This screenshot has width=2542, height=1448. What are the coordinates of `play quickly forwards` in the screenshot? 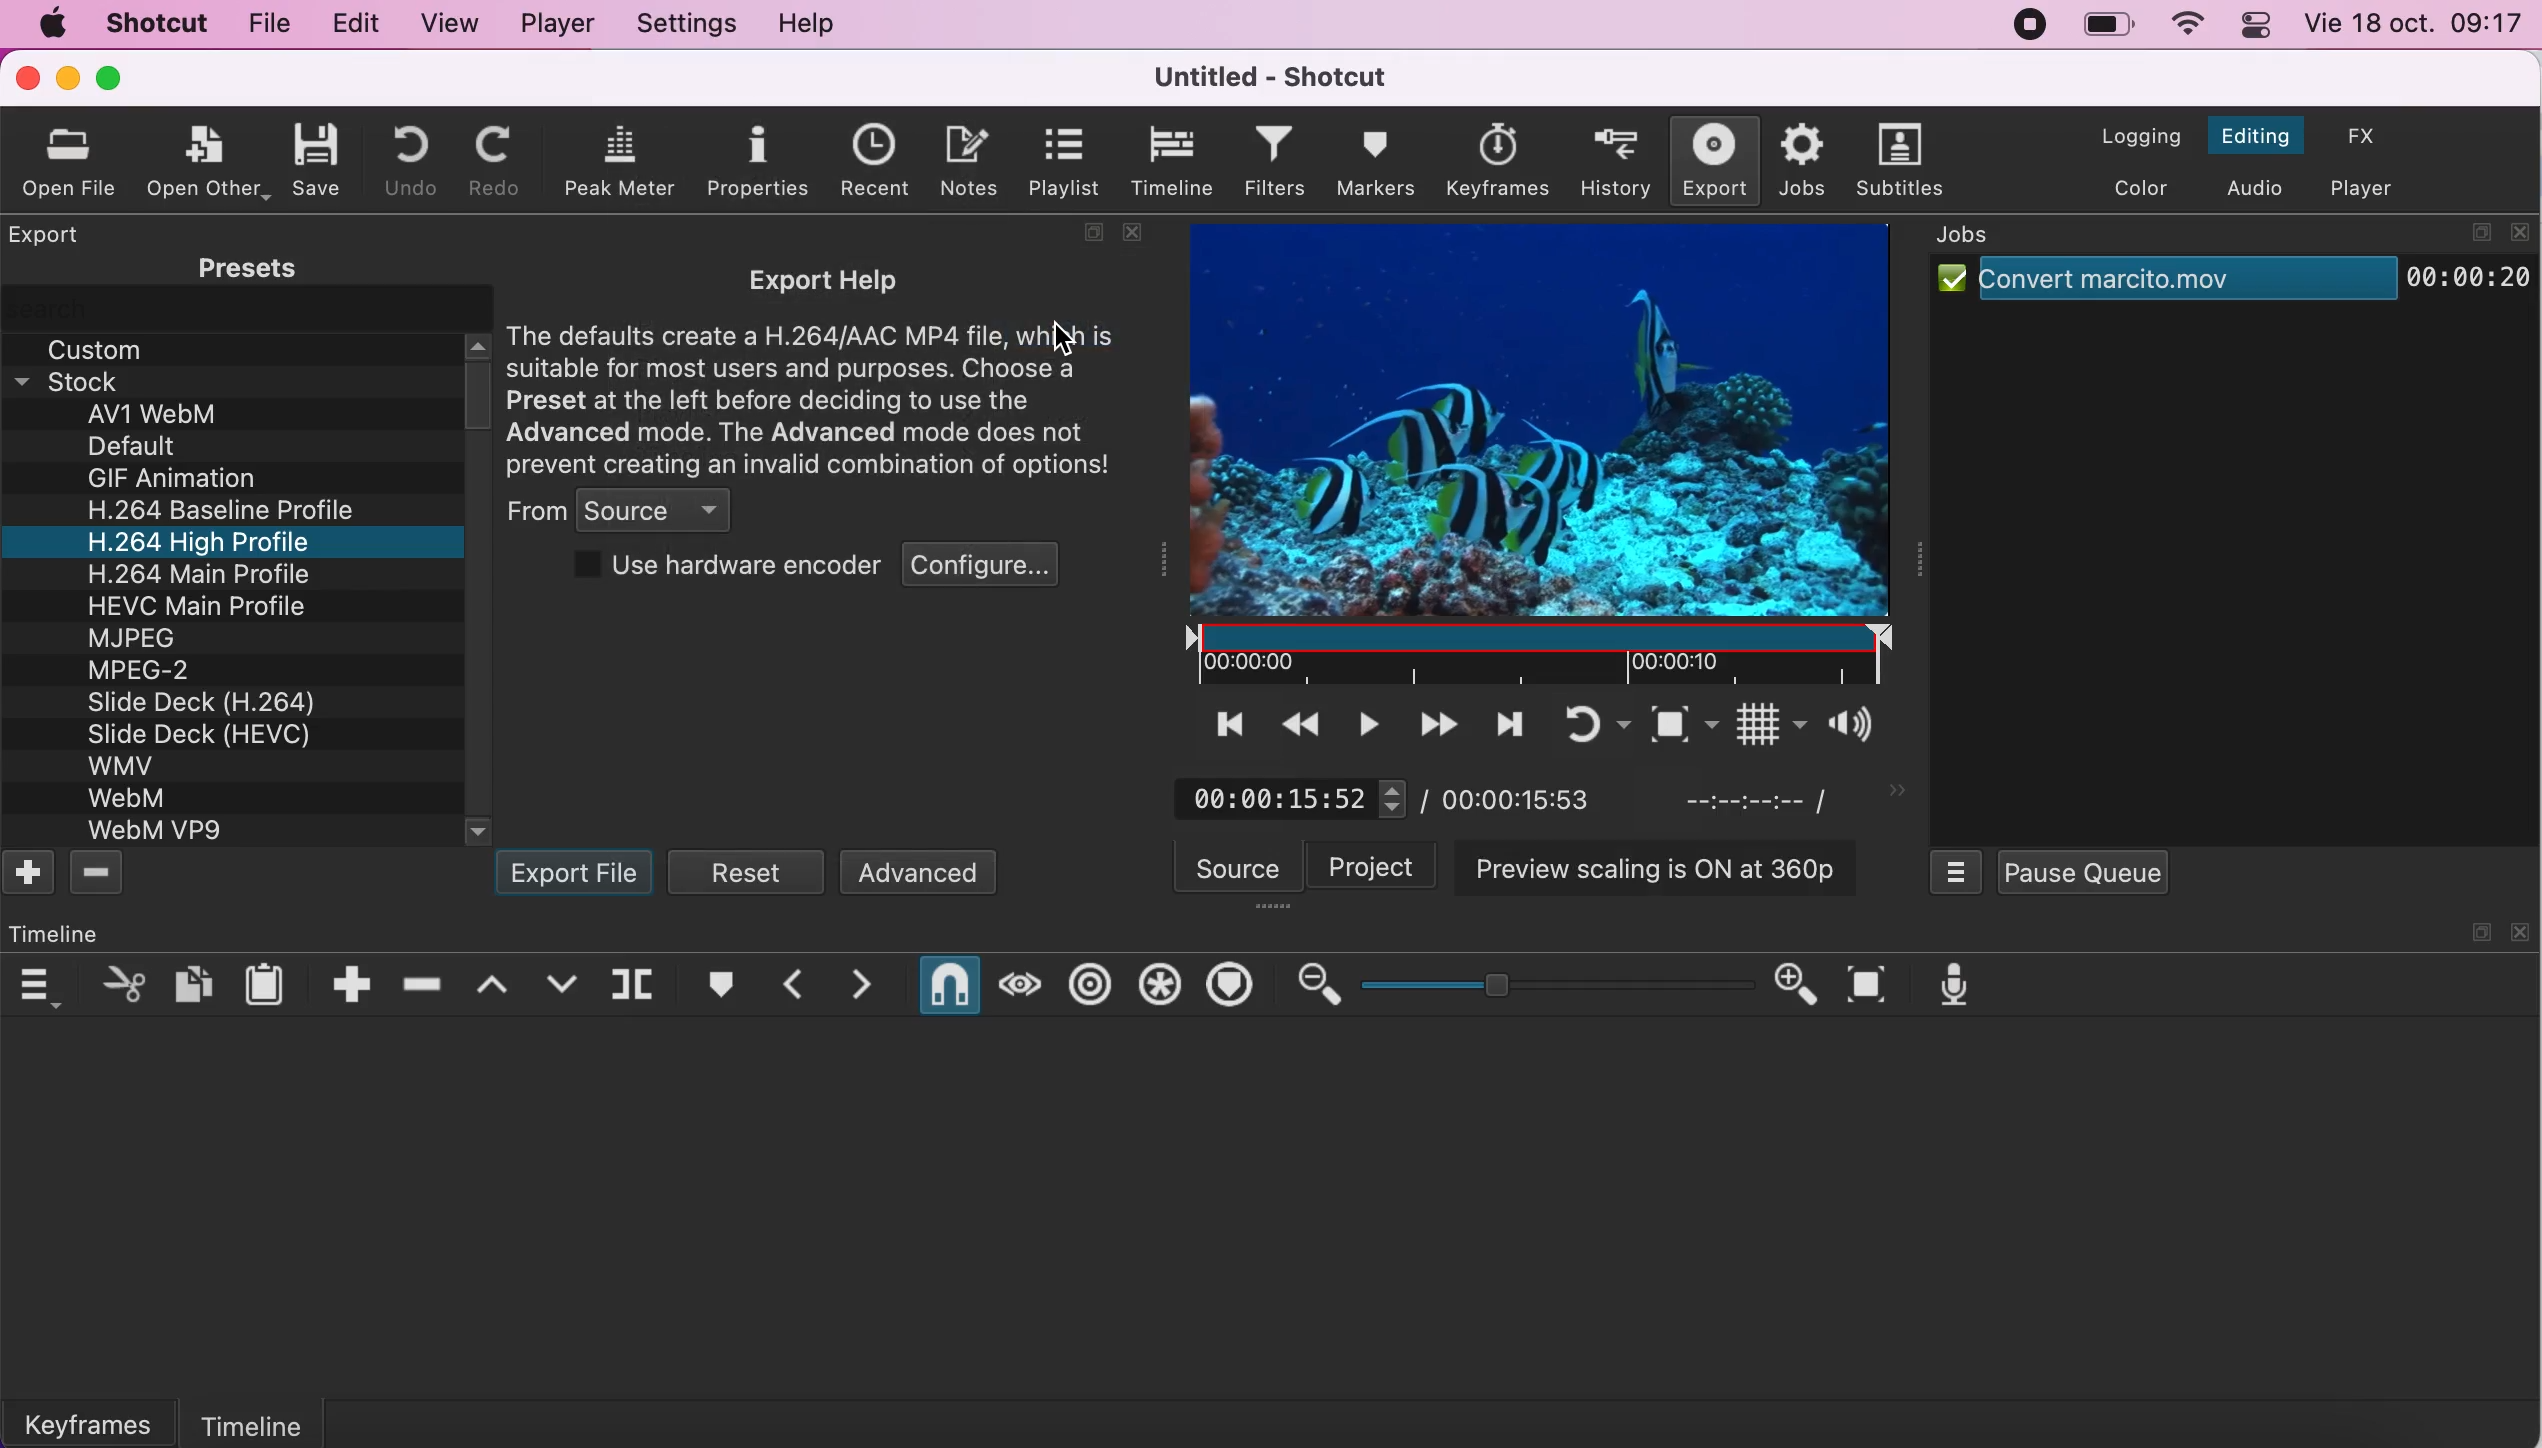 It's located at (1438, 724).